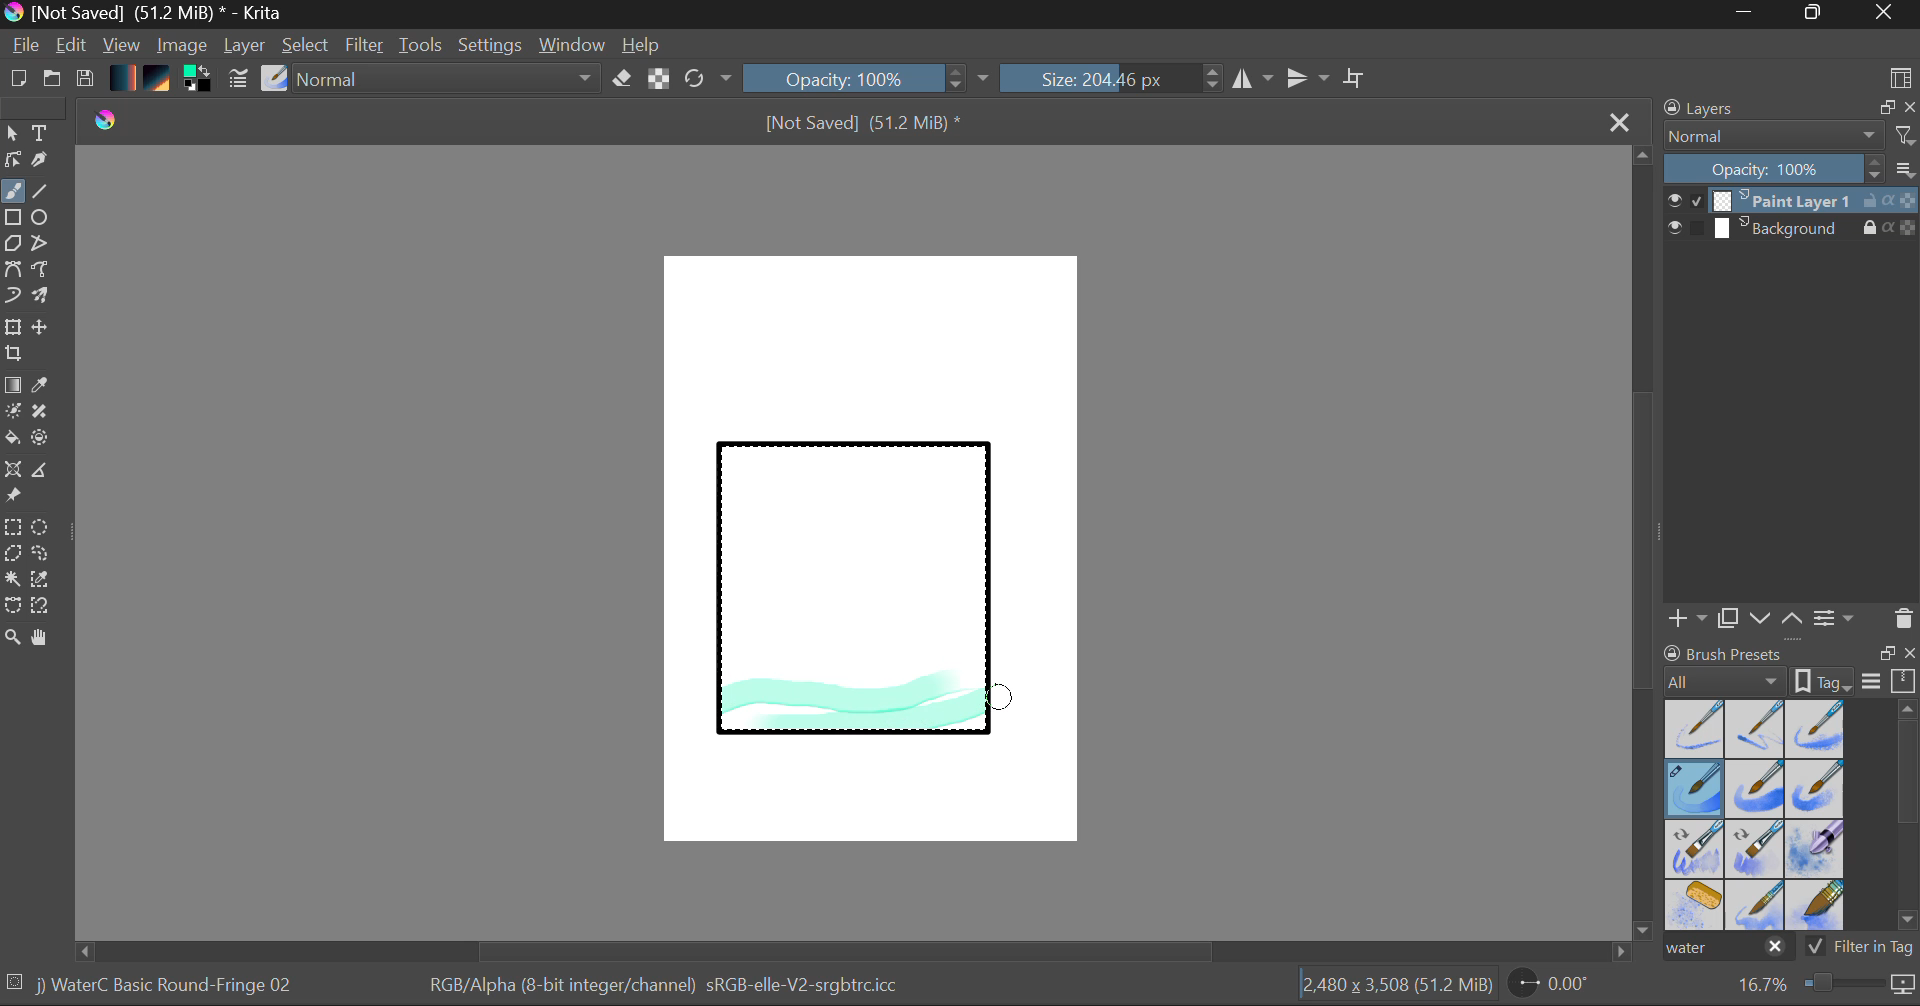  I want to click on Close, so click(1622, 121).